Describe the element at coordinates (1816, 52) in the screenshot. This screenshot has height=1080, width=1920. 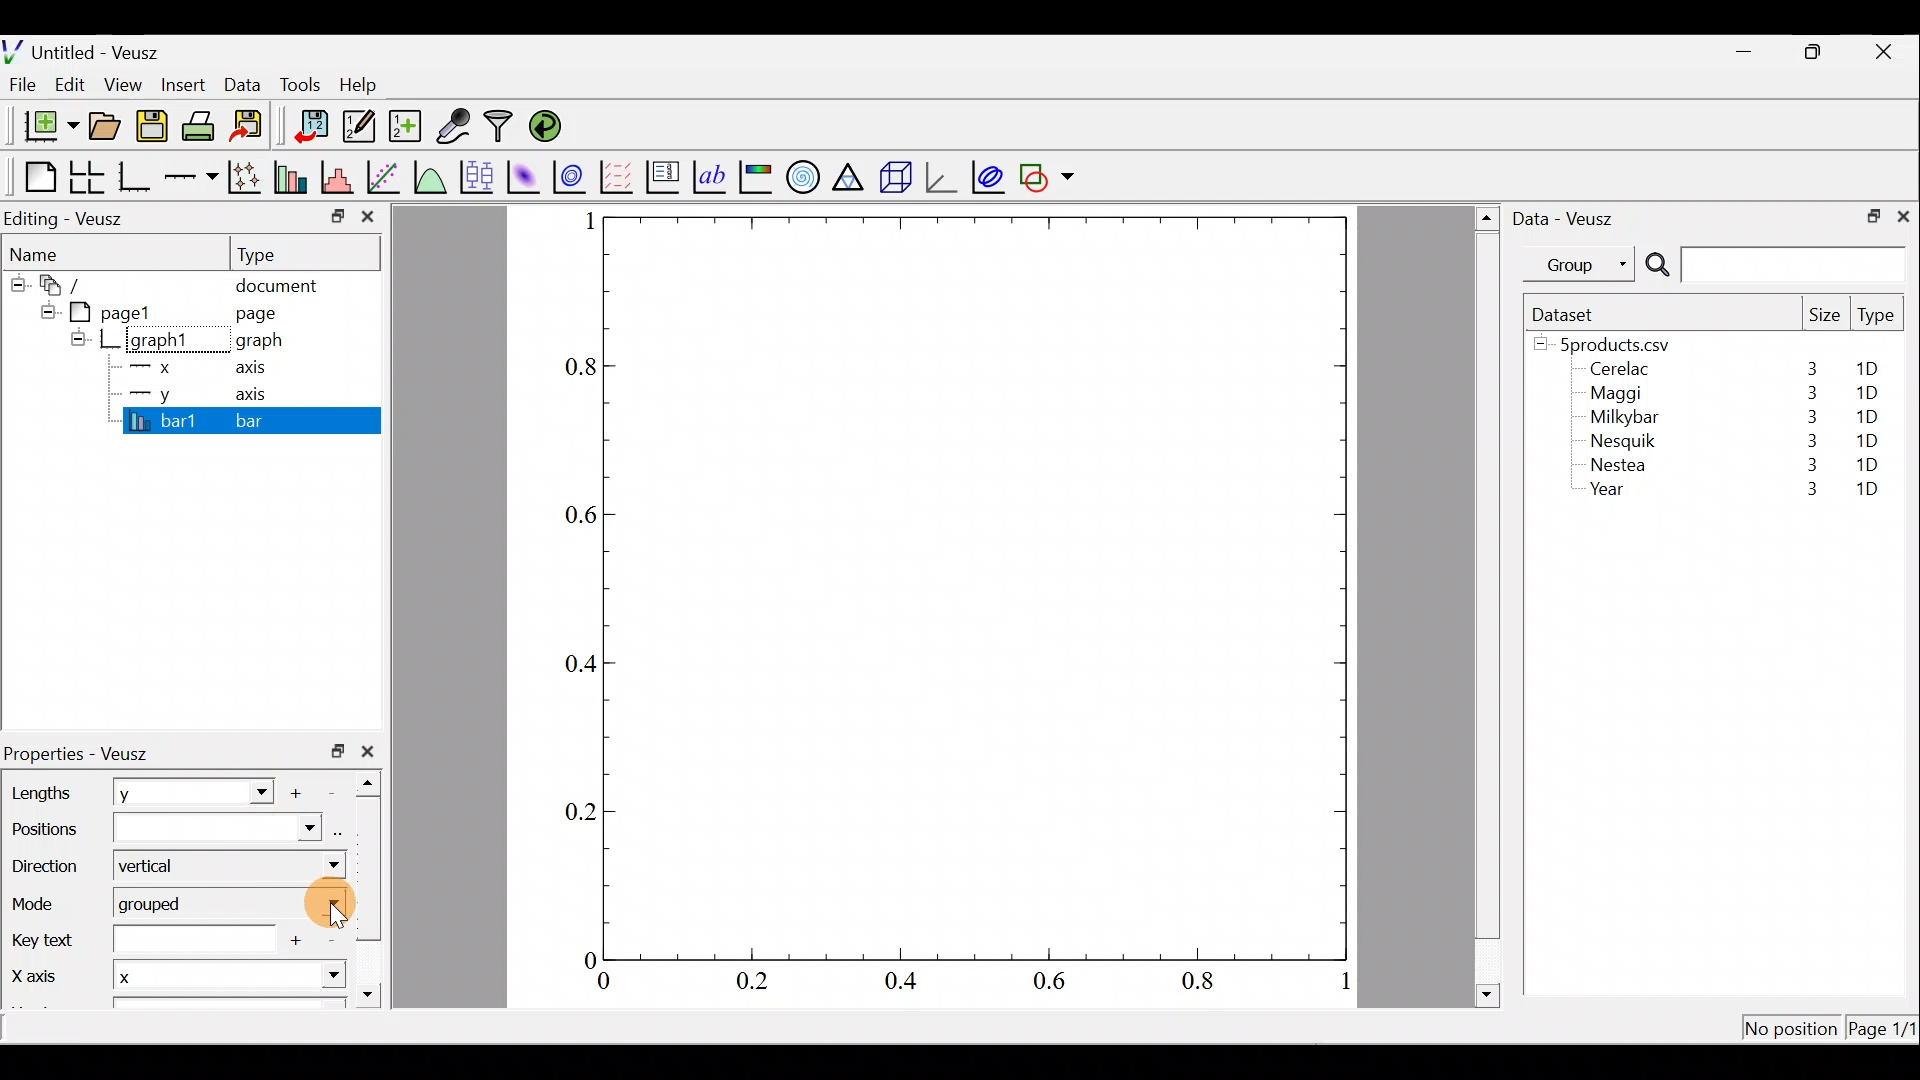
I see `restore down` at that location.